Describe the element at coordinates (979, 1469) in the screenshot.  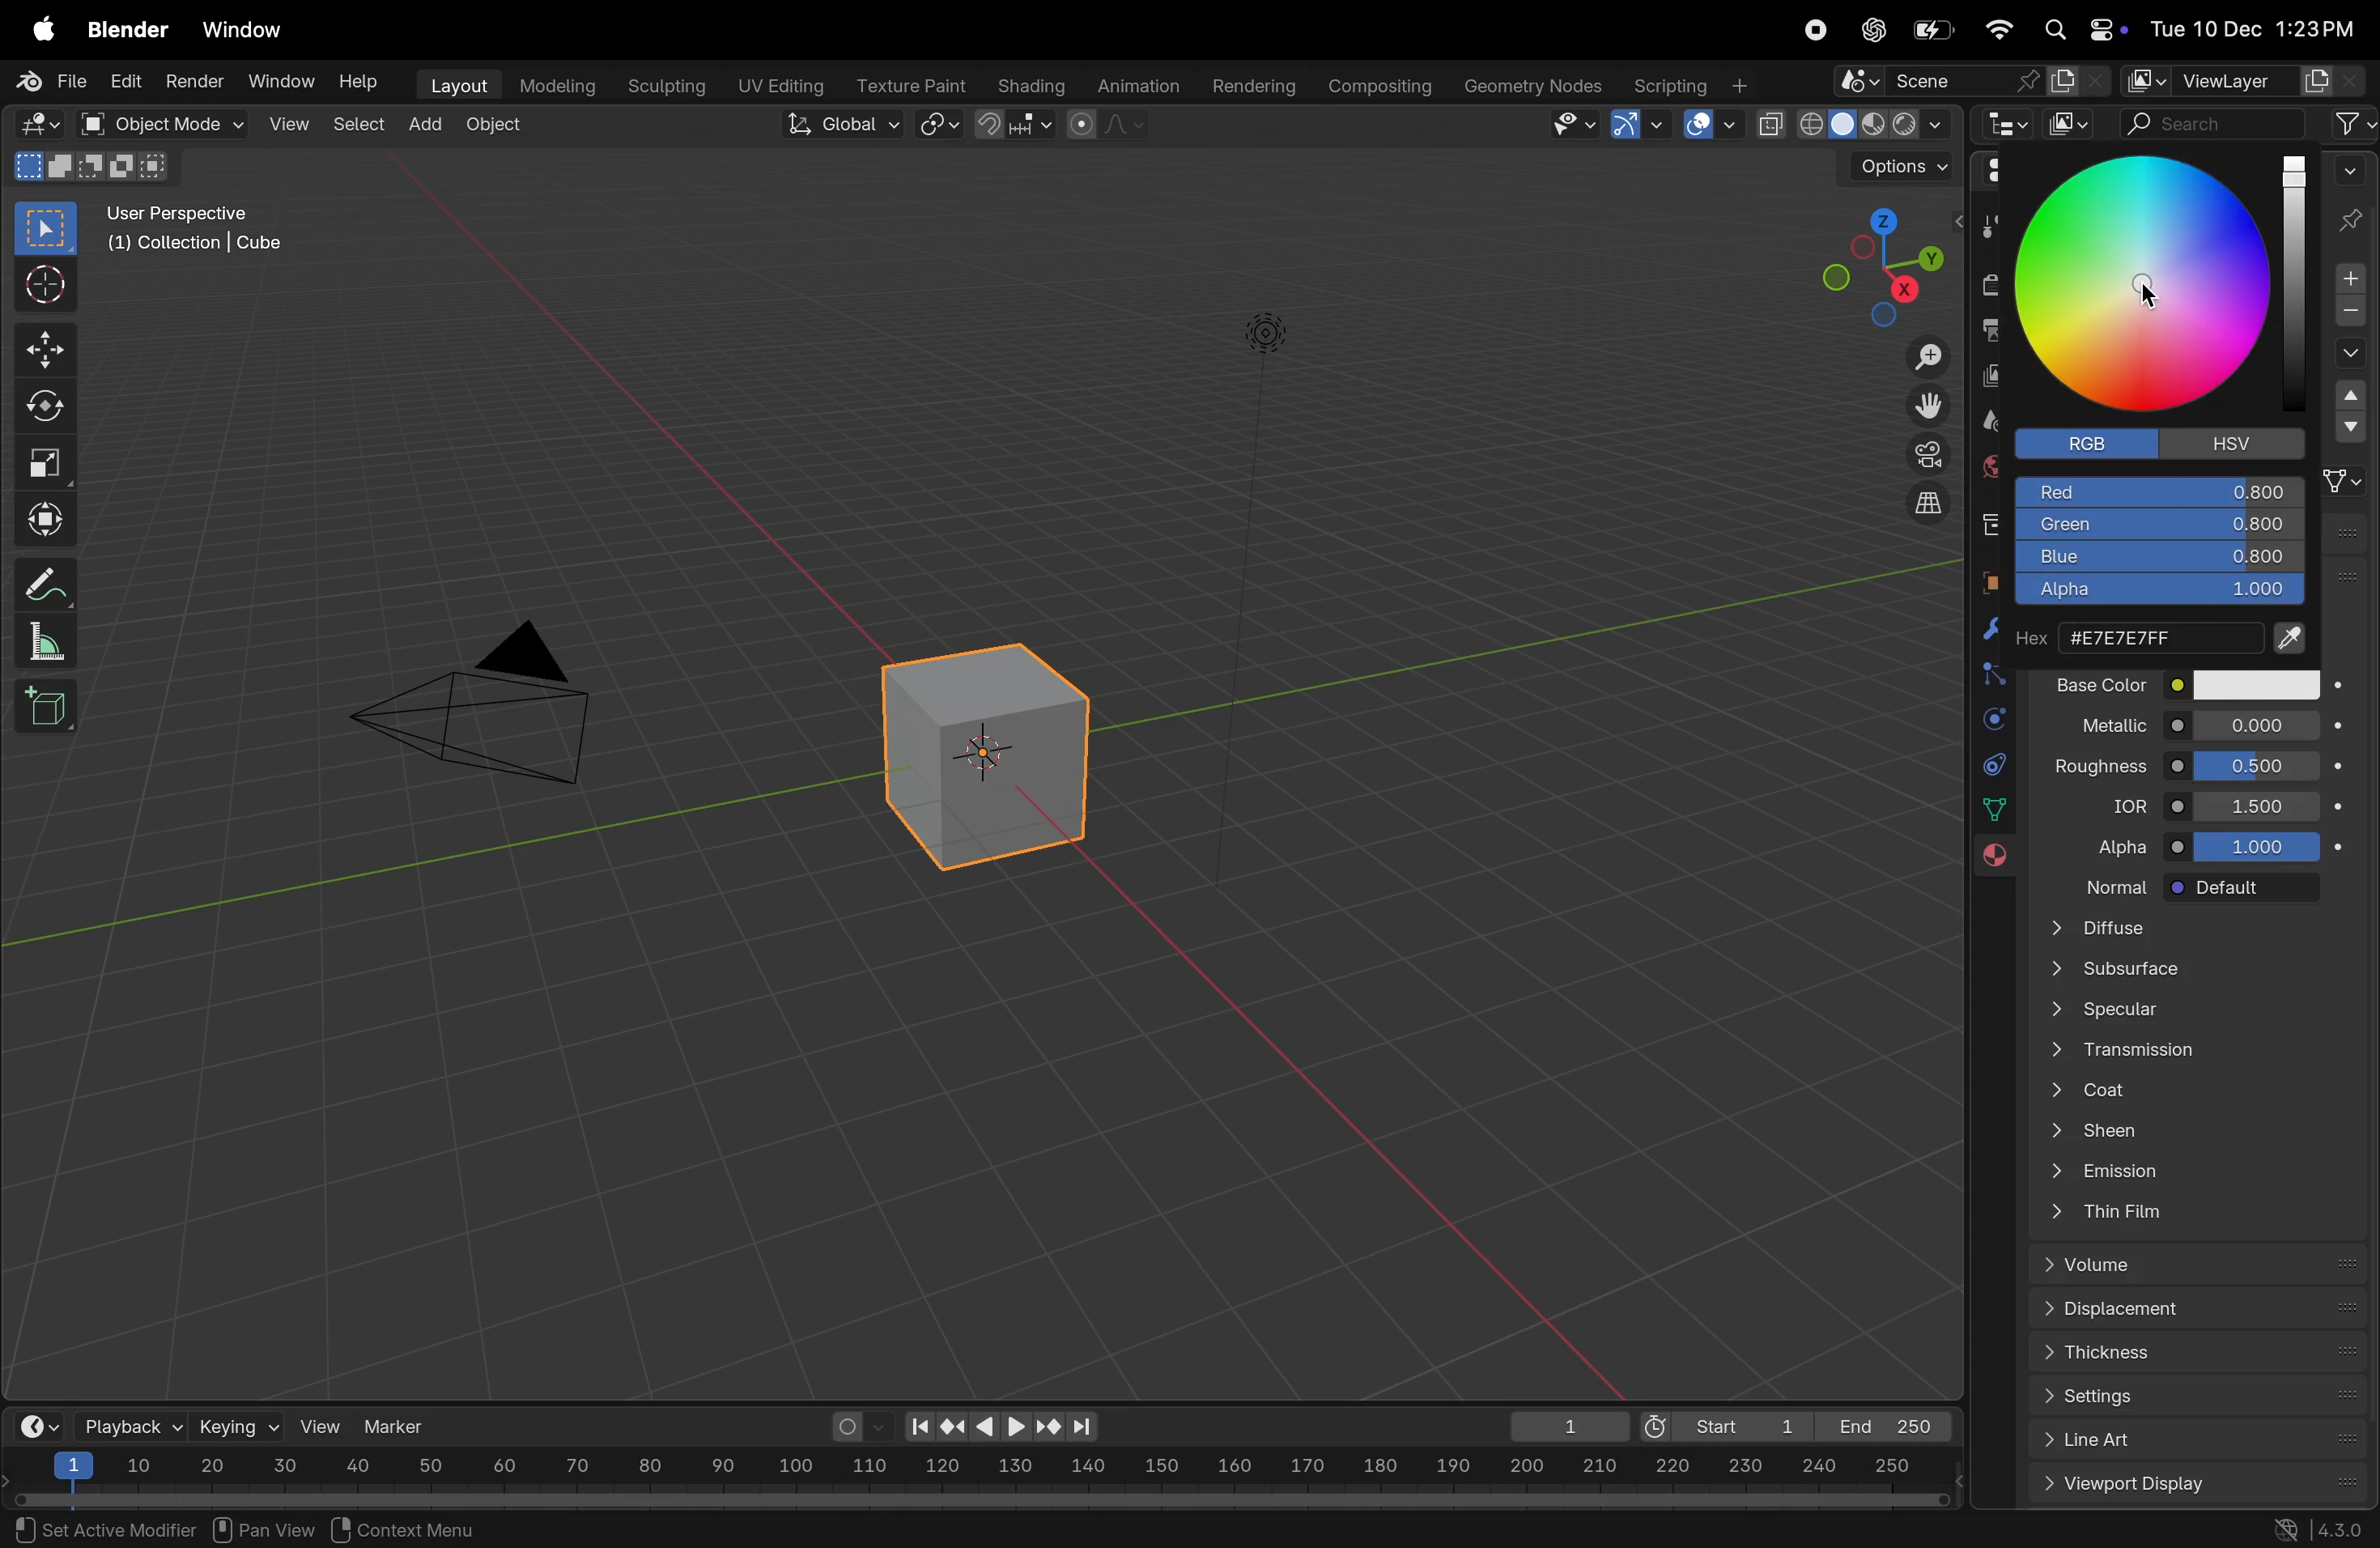
I see `scale` at that location.